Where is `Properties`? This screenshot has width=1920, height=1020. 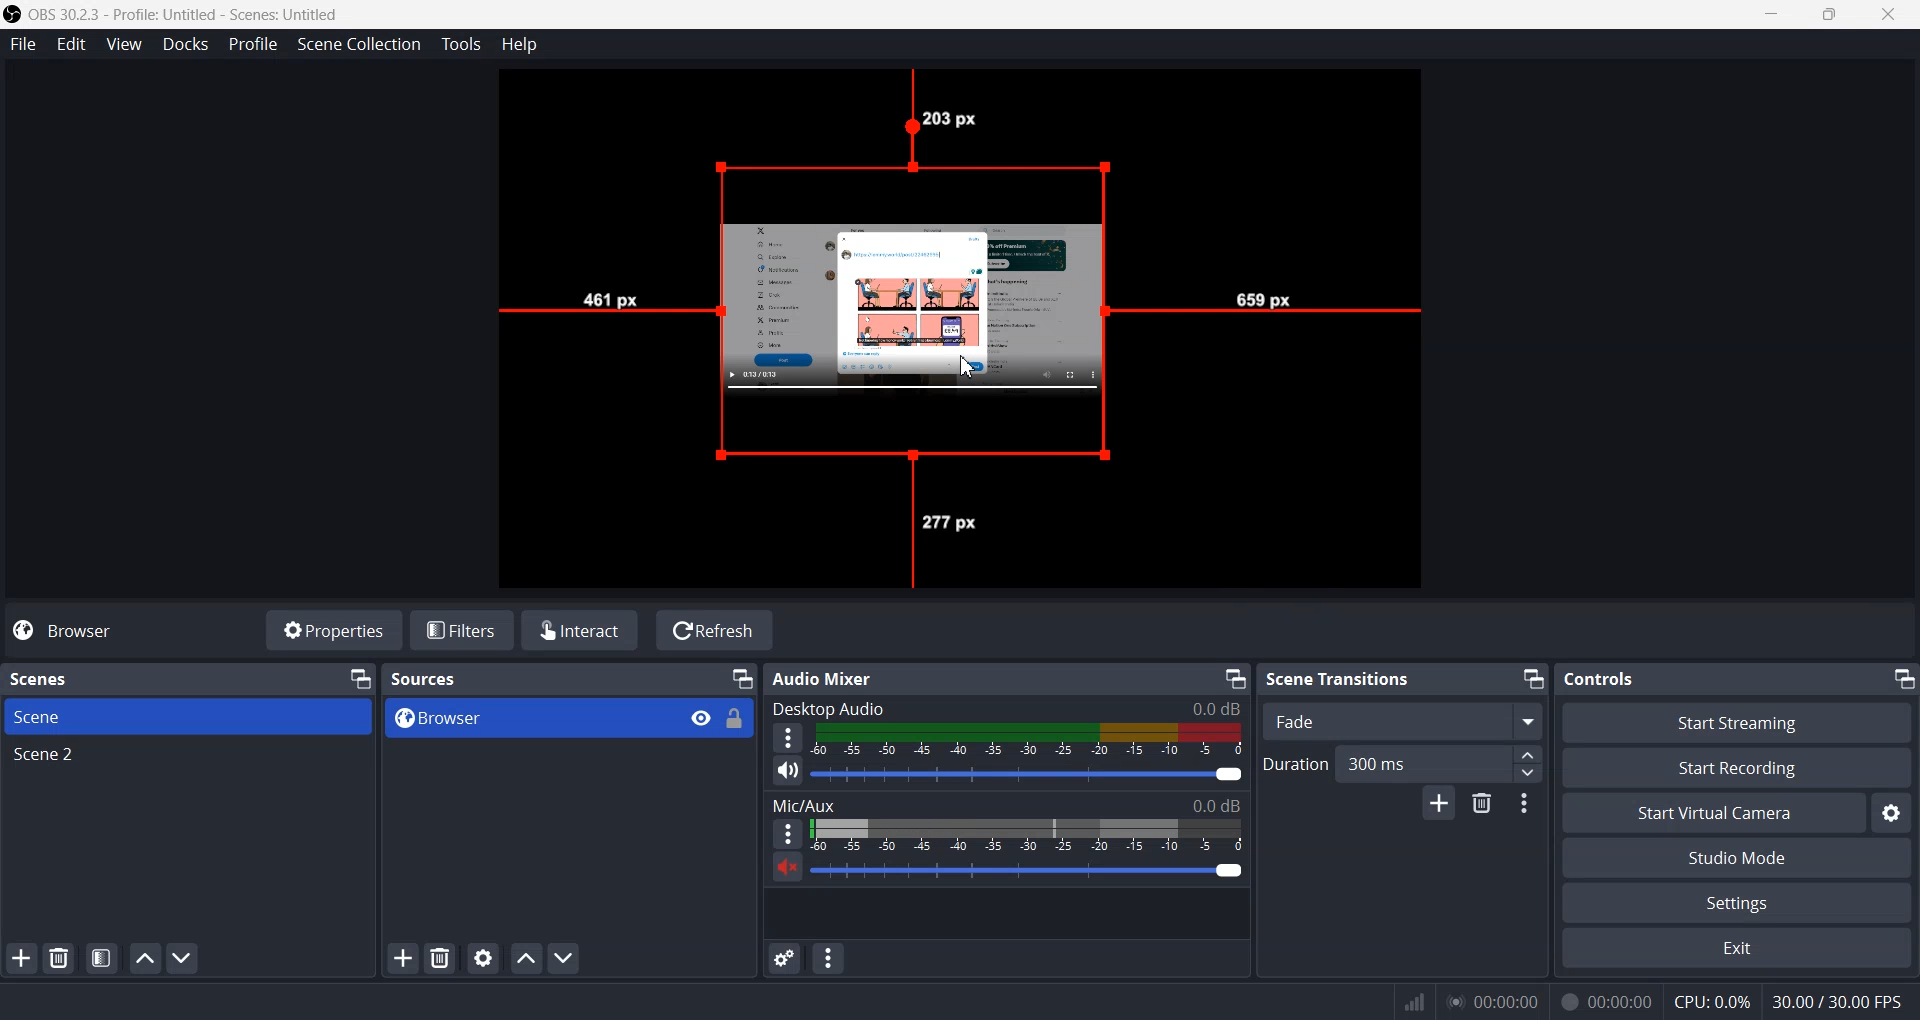
Properties is located at coordinates (334, 631).